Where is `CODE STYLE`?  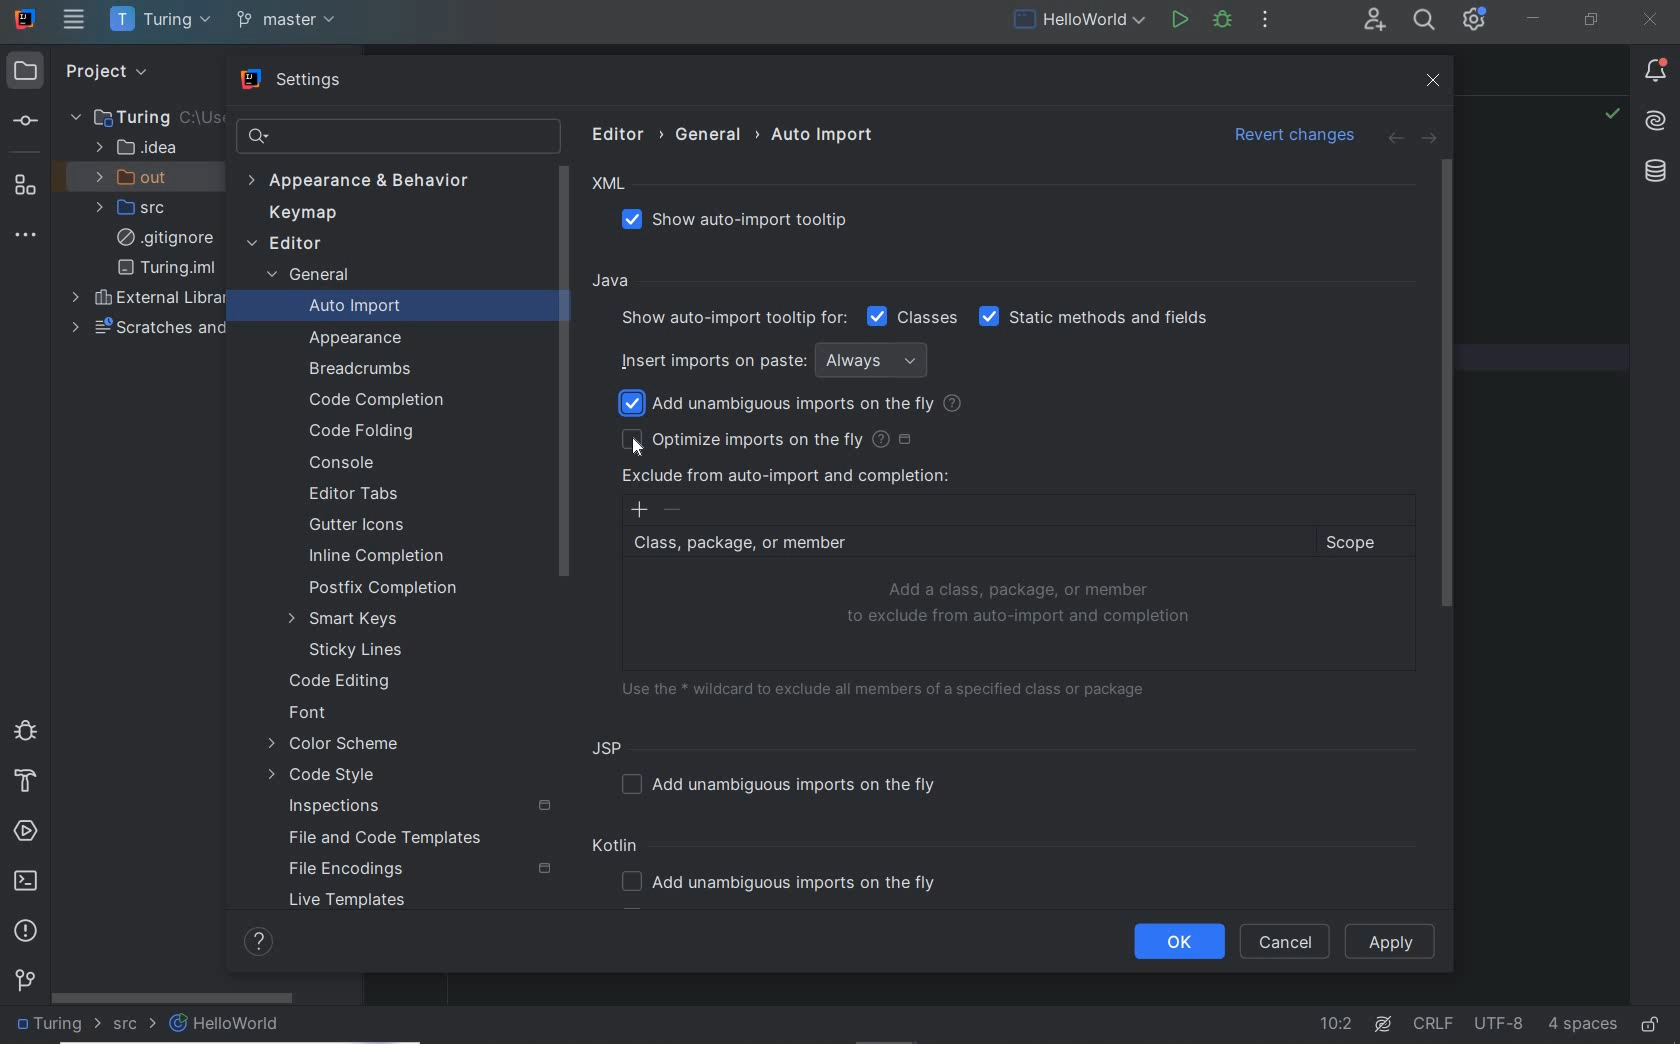 CODE STYLE is located at coordinates (328, 777).